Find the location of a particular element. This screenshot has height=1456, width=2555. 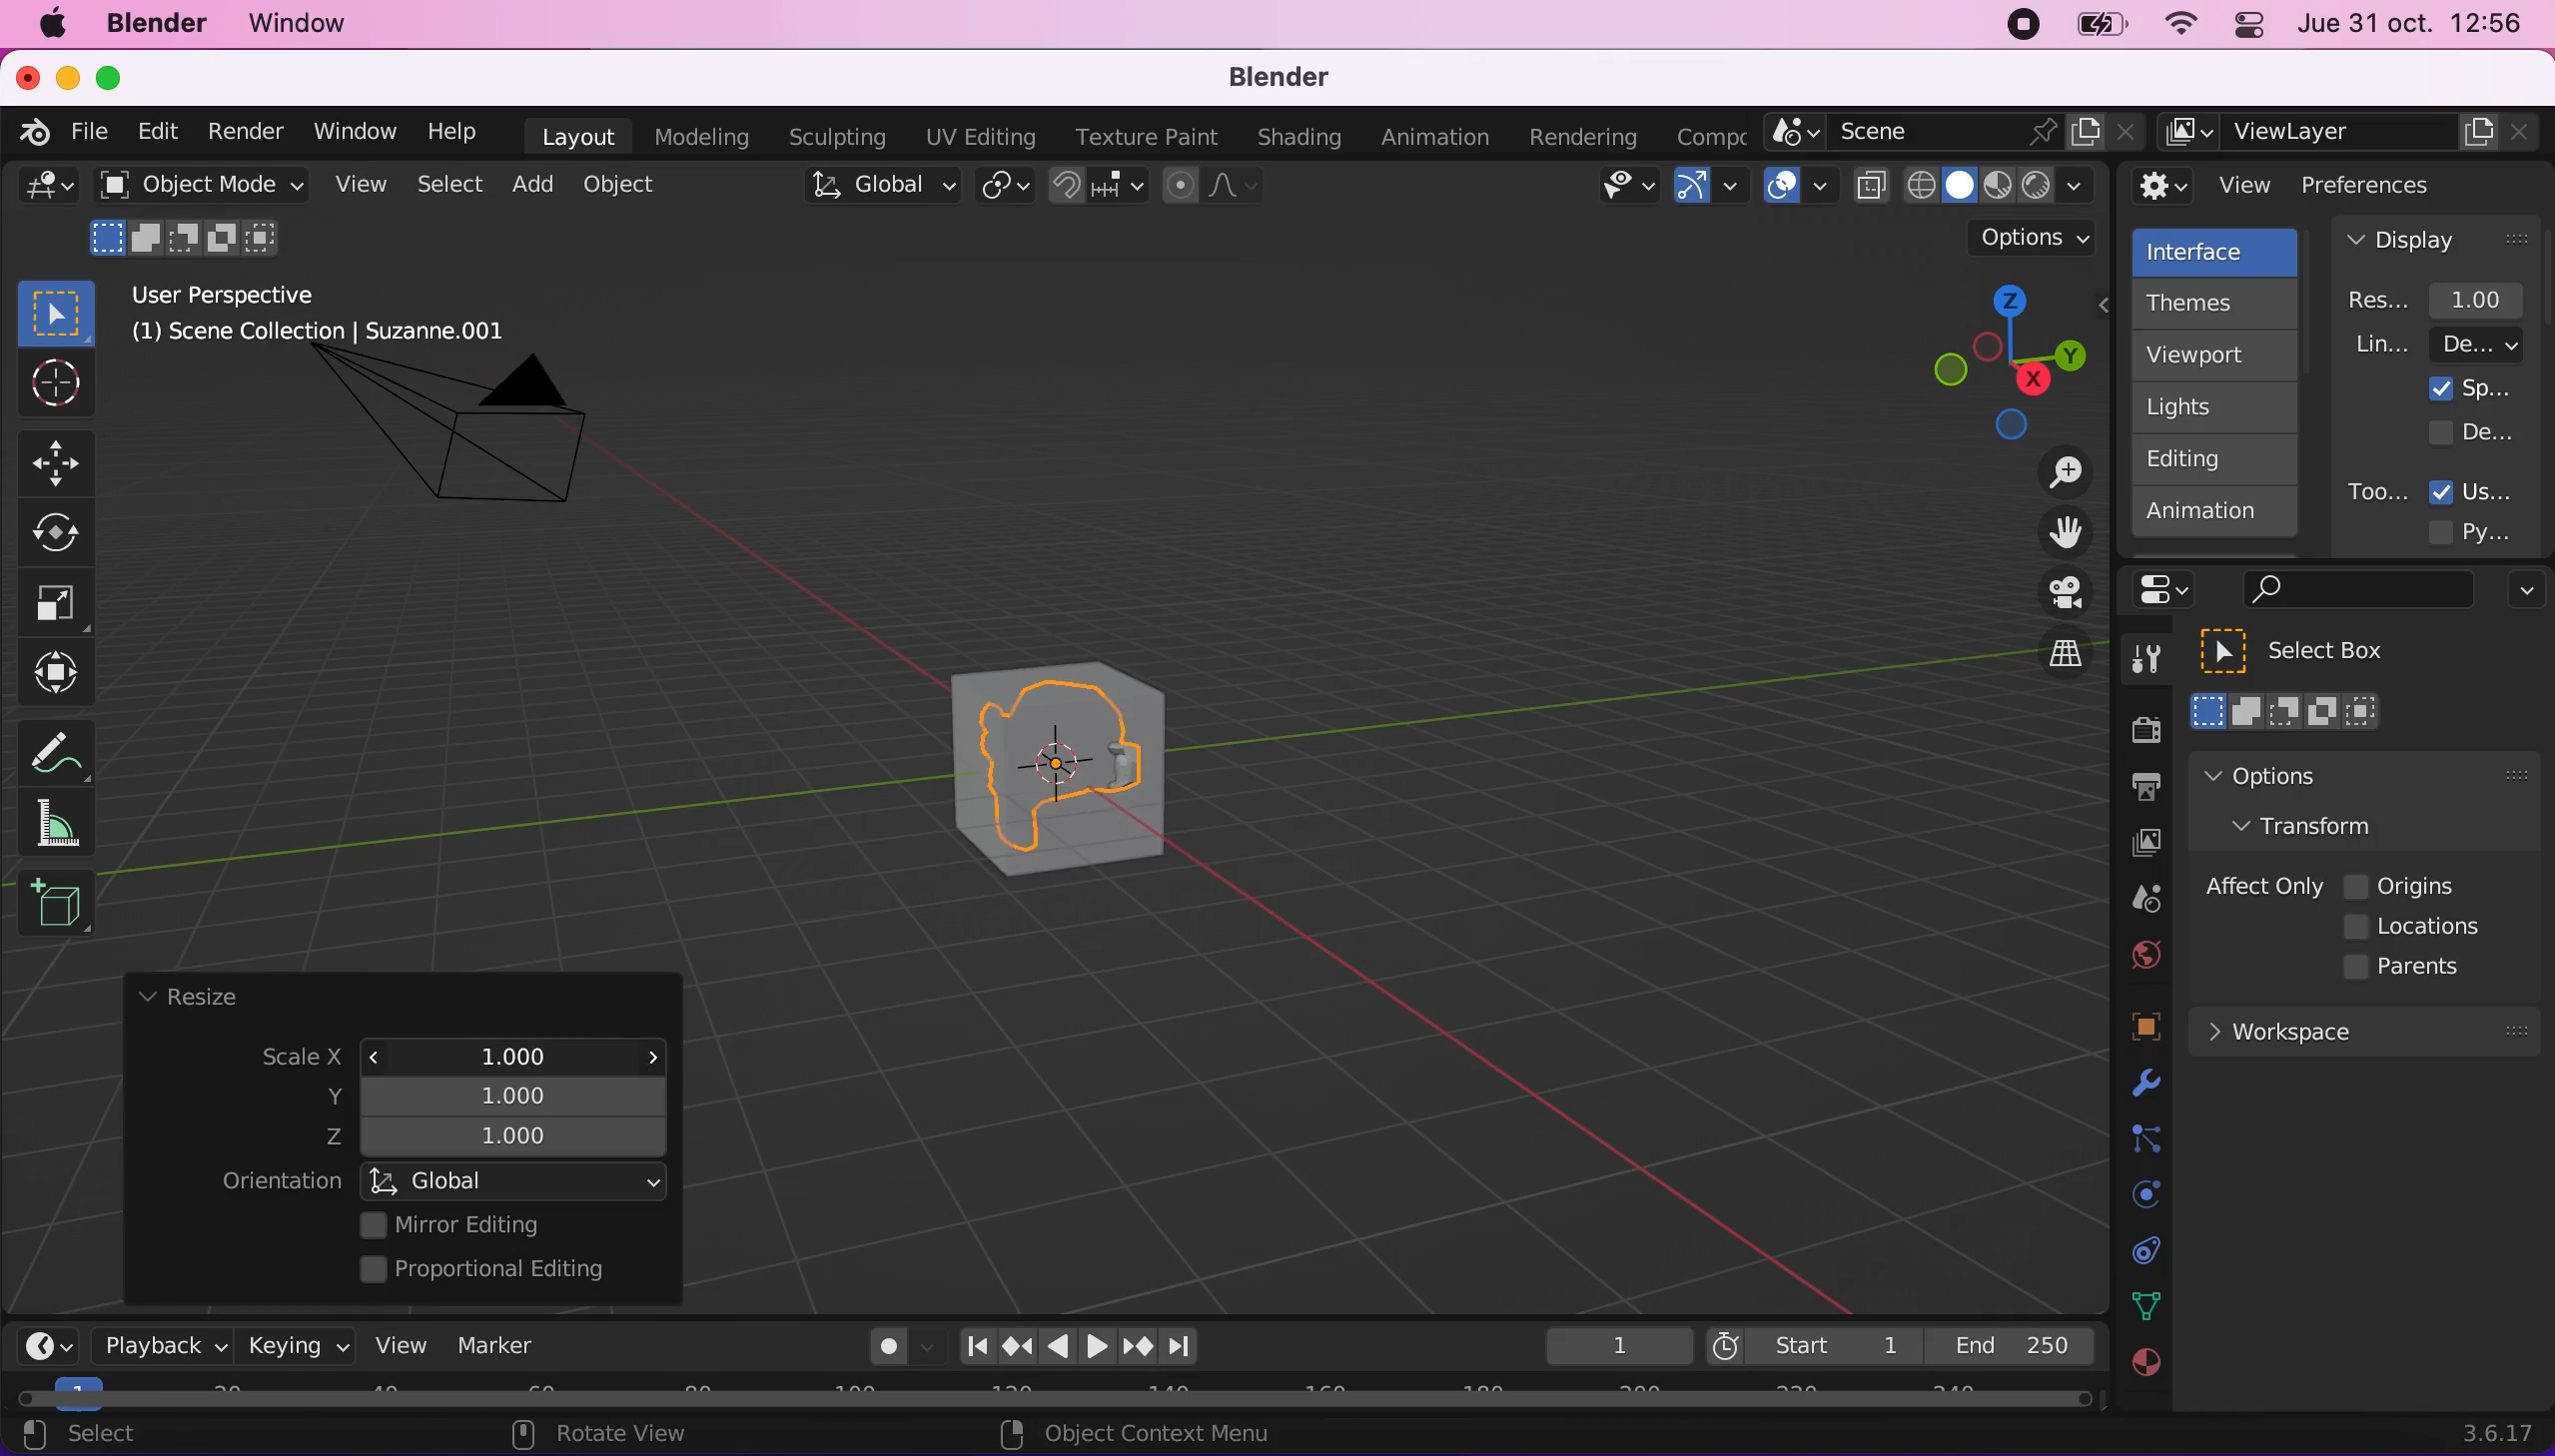

horizontal scroll bar is located at coordinates (1054, 1399).